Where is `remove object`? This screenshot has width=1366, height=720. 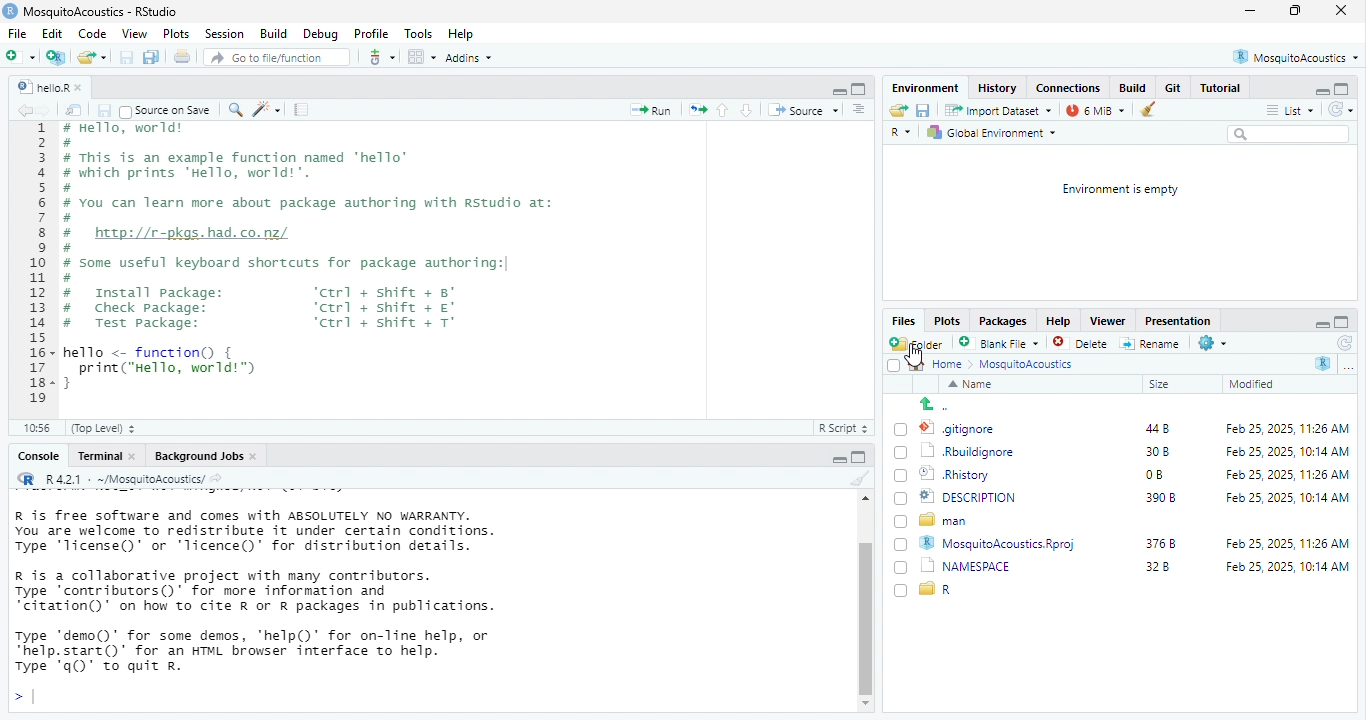
remove object is located at coordinates (1156, 110).